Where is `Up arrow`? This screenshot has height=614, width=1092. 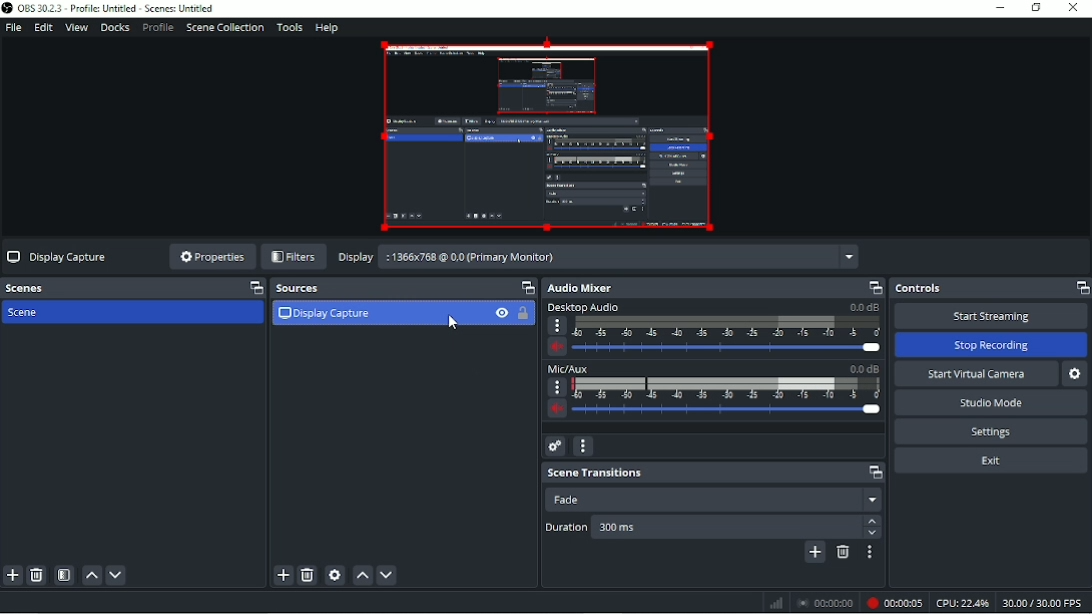 Up arrow is located at coordinates (871, 520).